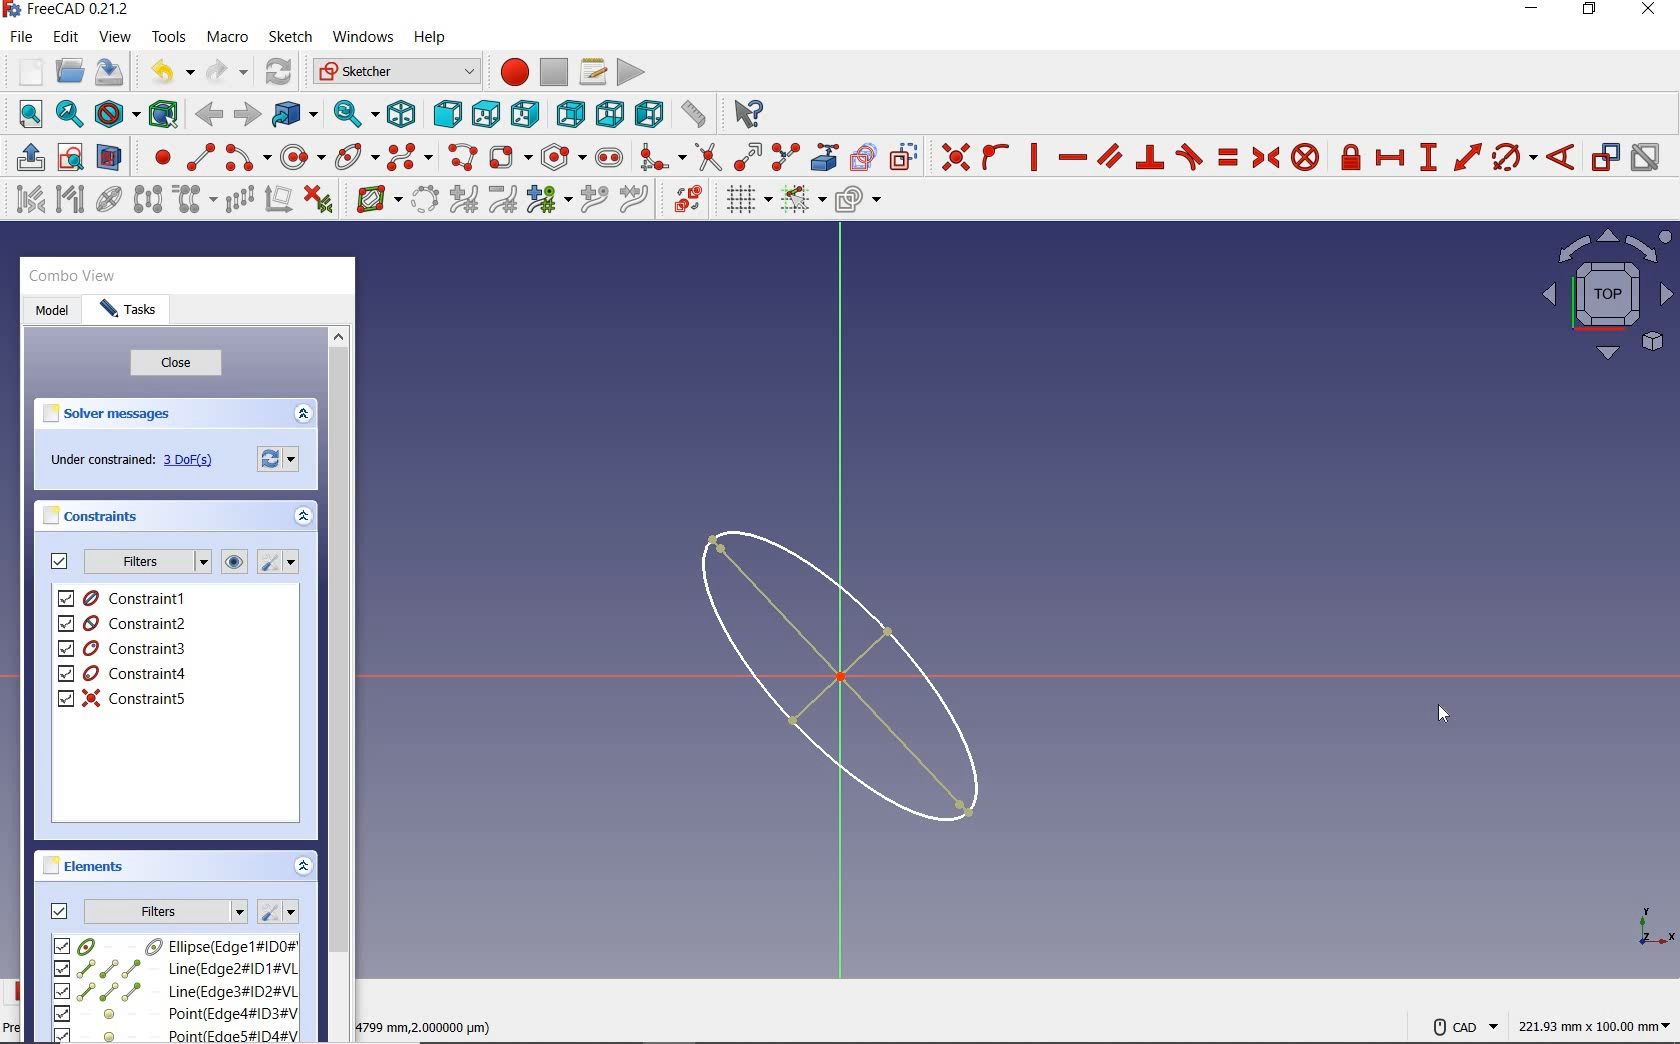 Image resolution: width=1680 pixels, height=1044 pixels. I want to click on toggle construction geometry, so click(904, 156).